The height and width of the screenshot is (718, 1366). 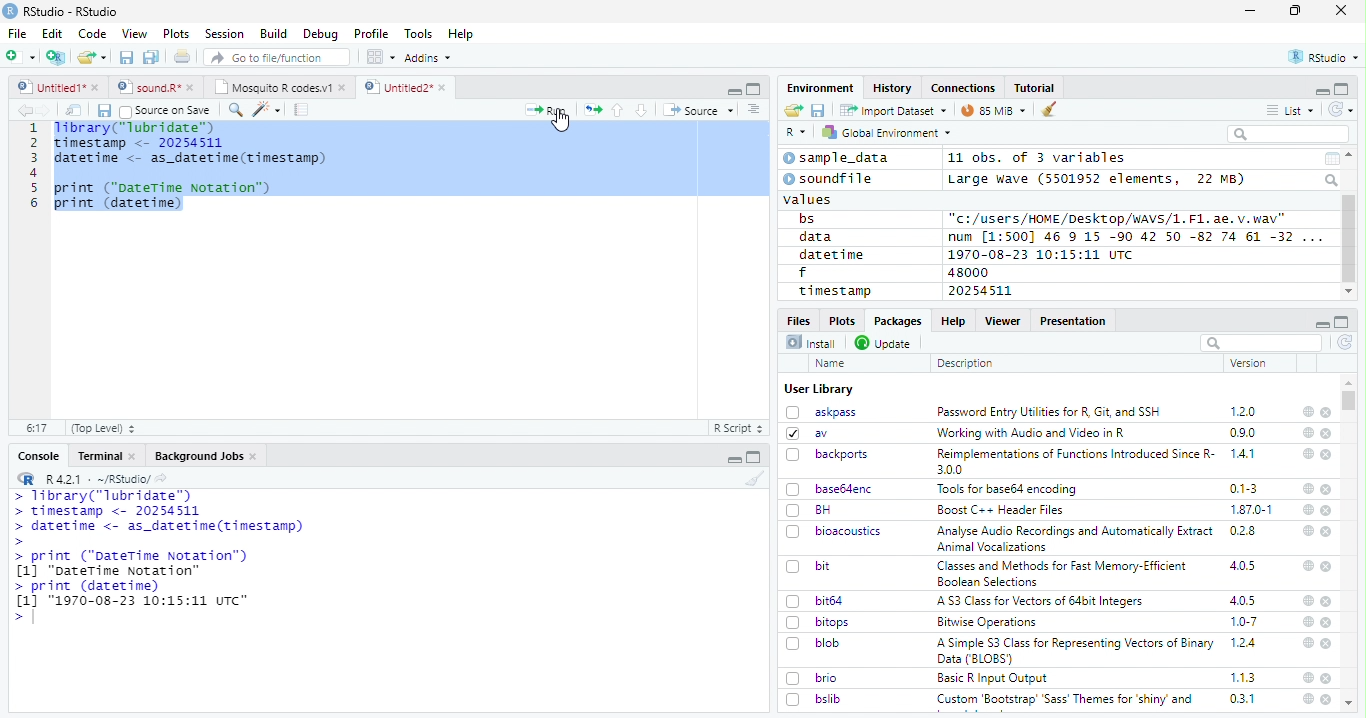 I want to click on Packages, so click(x=896, y=321).